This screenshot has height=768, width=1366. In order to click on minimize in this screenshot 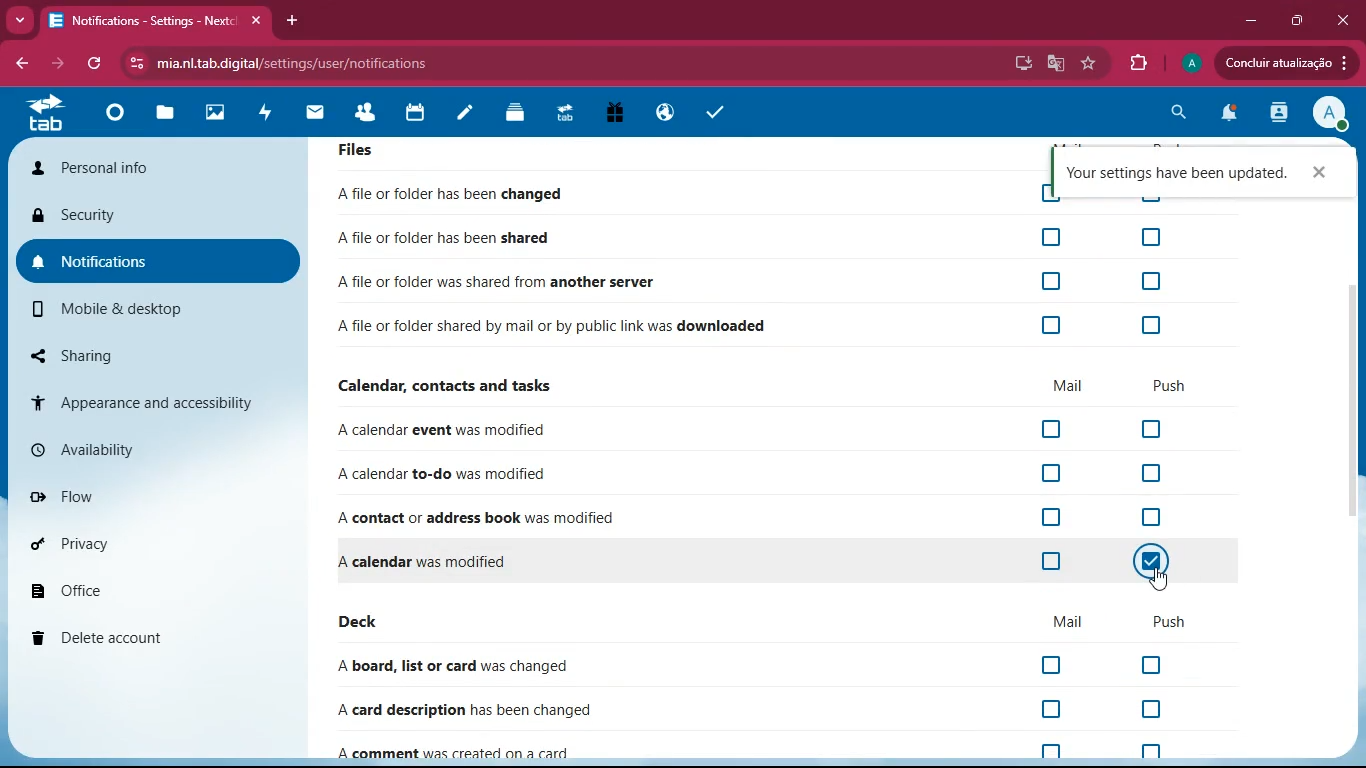, I will do `click(1252, 20)`.